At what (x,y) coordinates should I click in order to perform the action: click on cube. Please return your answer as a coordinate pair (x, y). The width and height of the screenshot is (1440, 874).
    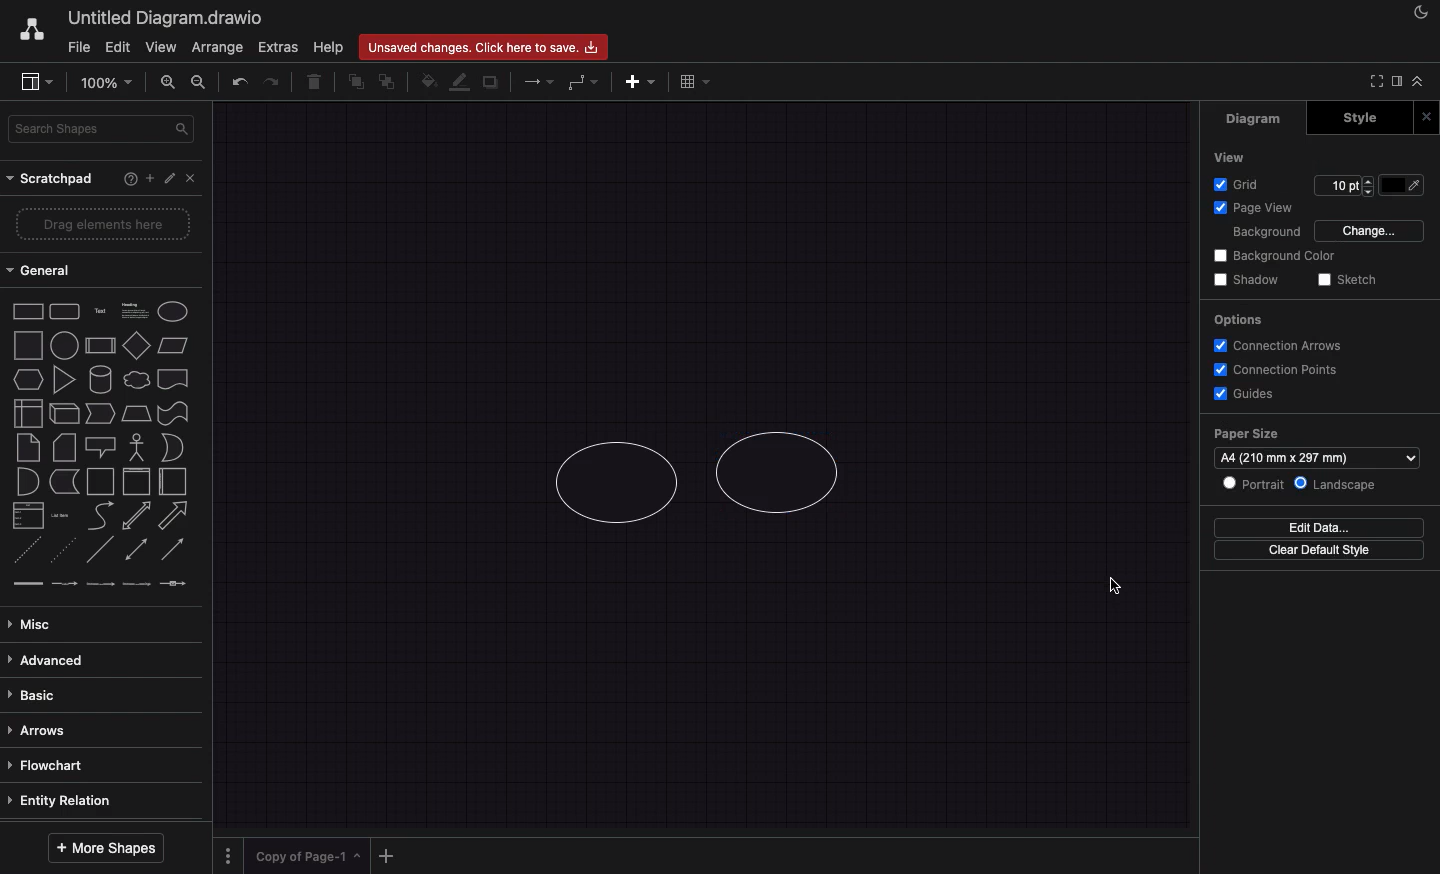
    Looking at the image, I should click on (62, 413).